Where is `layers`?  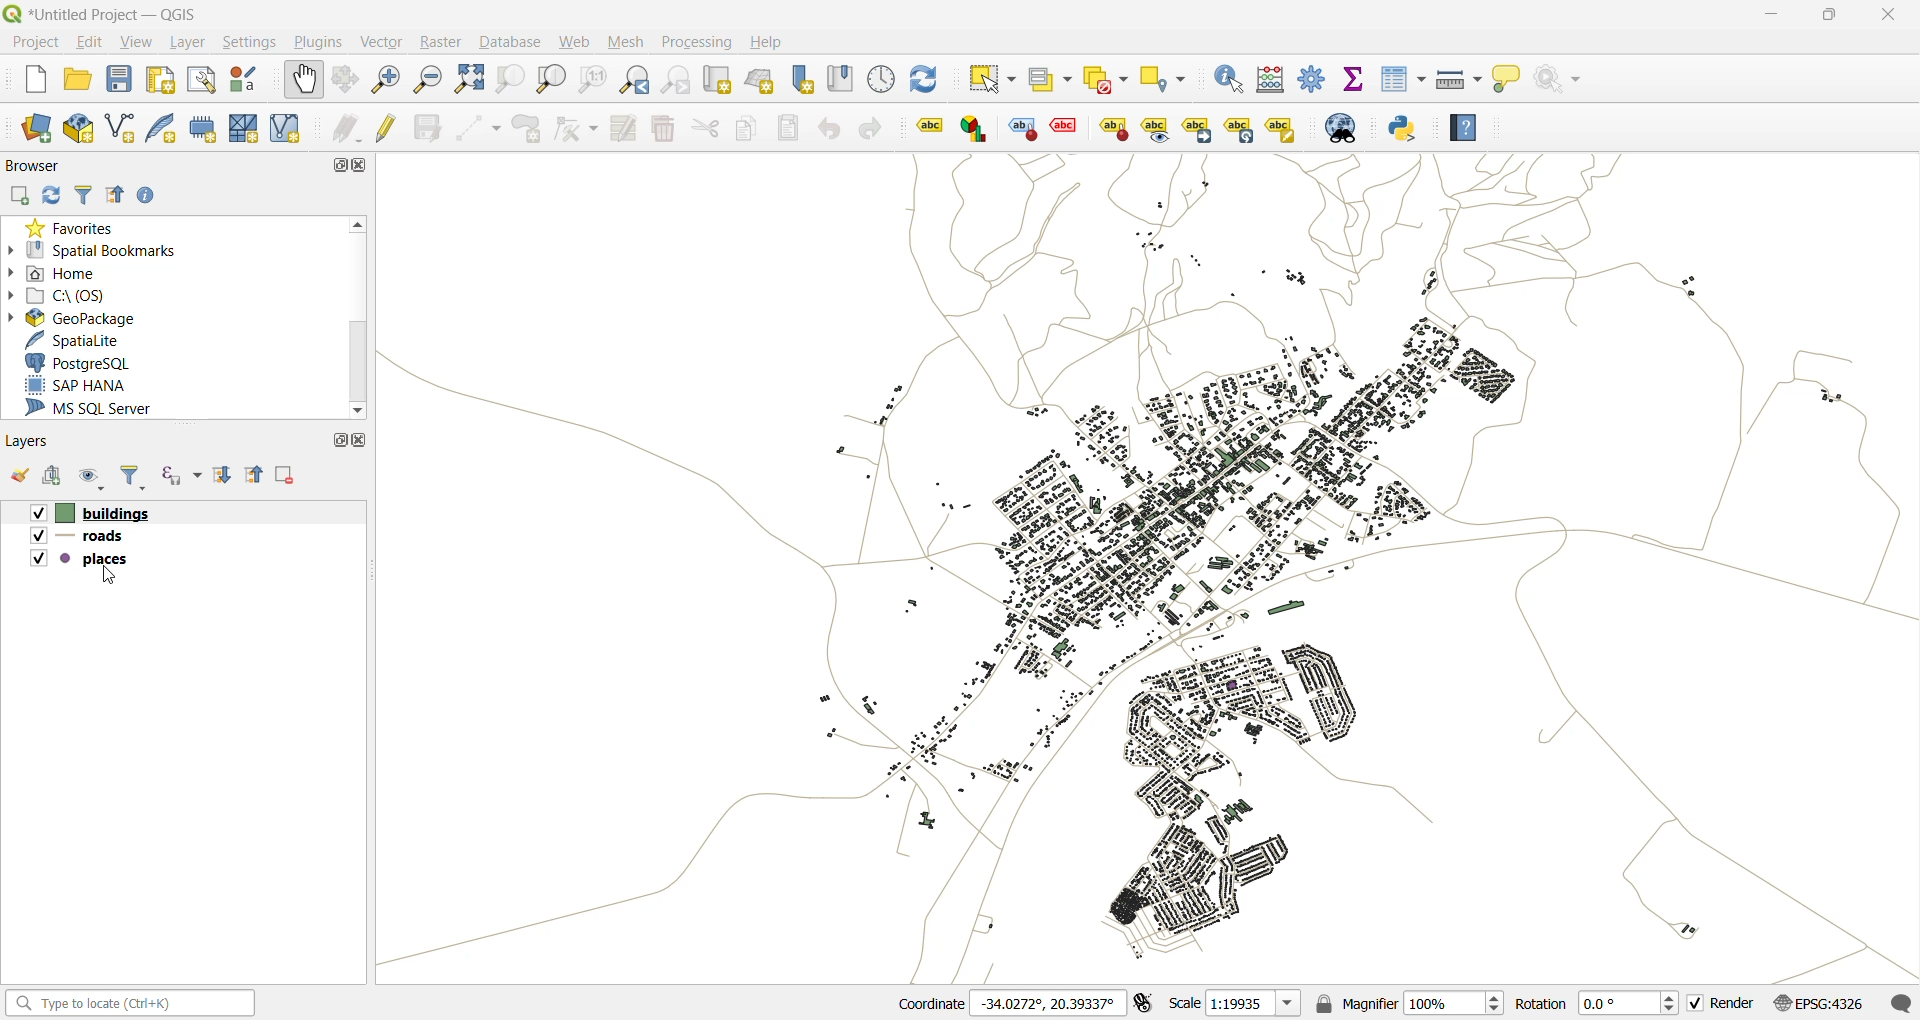 layers is located at coordinates (80, 556).